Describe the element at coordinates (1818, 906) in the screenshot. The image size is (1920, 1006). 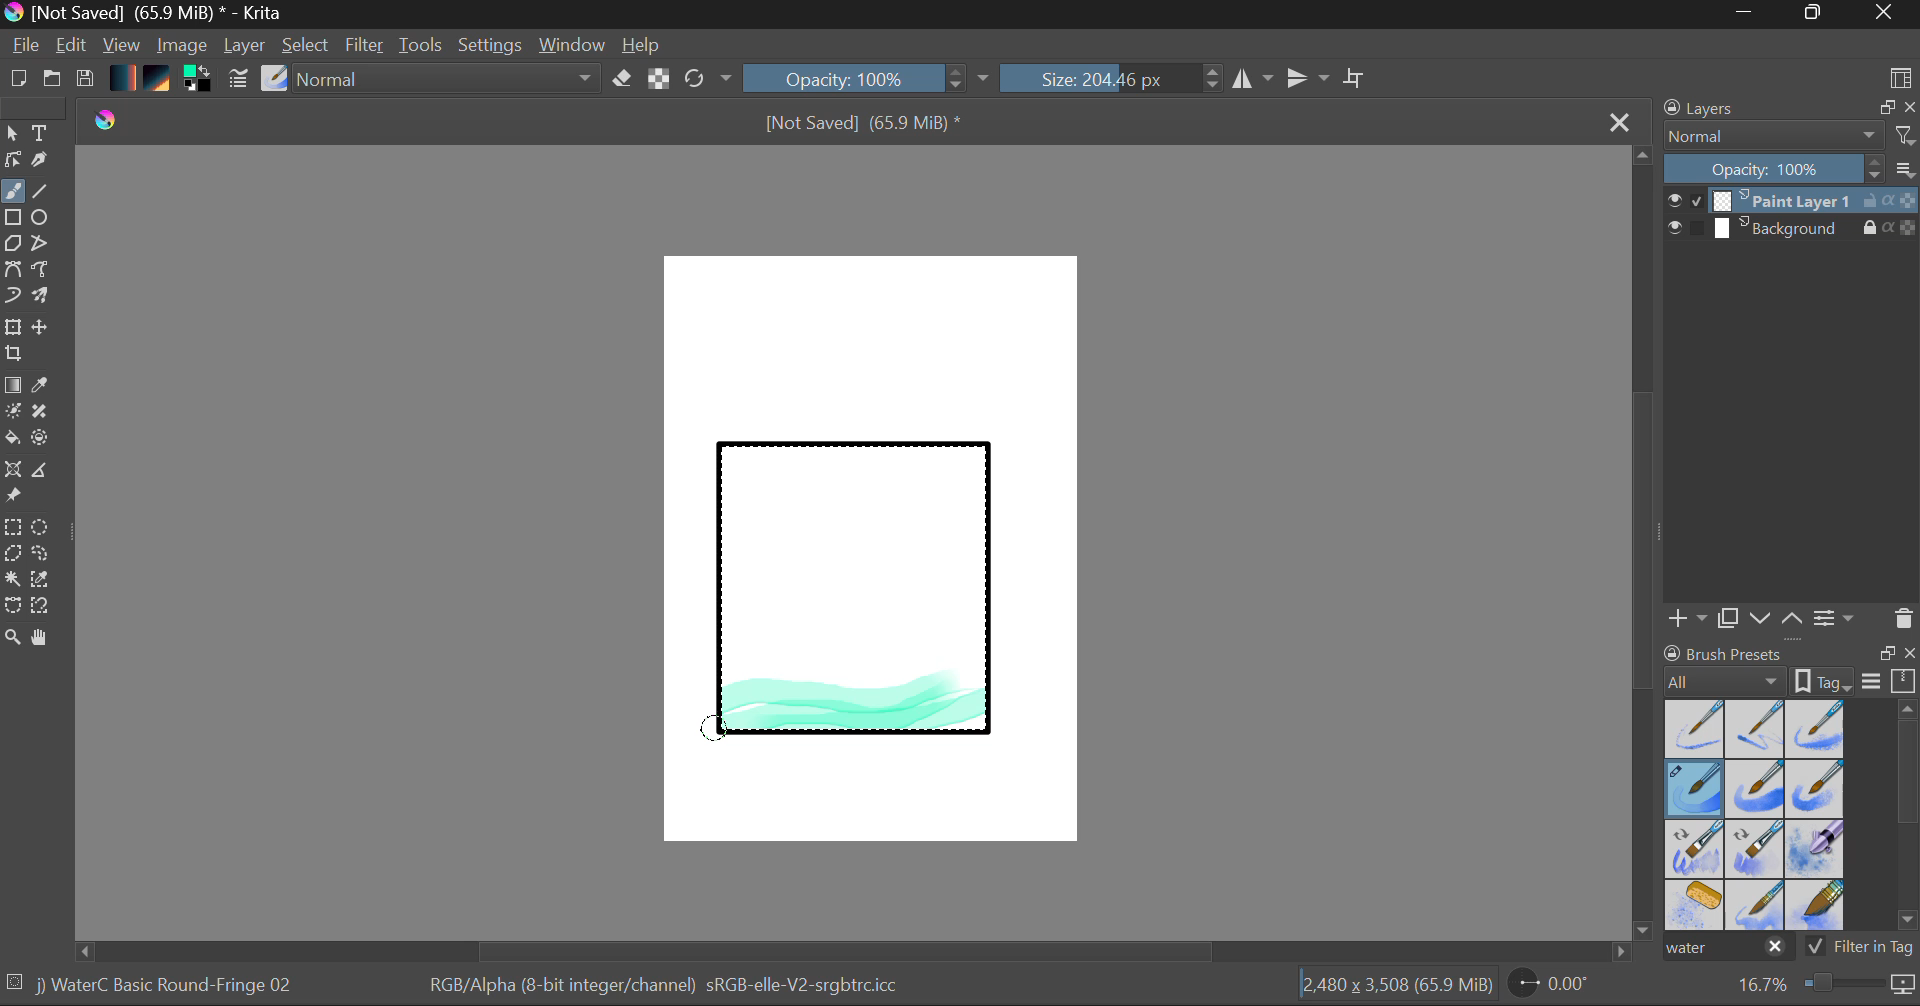
I see `Water C - Wide Area` at that location.